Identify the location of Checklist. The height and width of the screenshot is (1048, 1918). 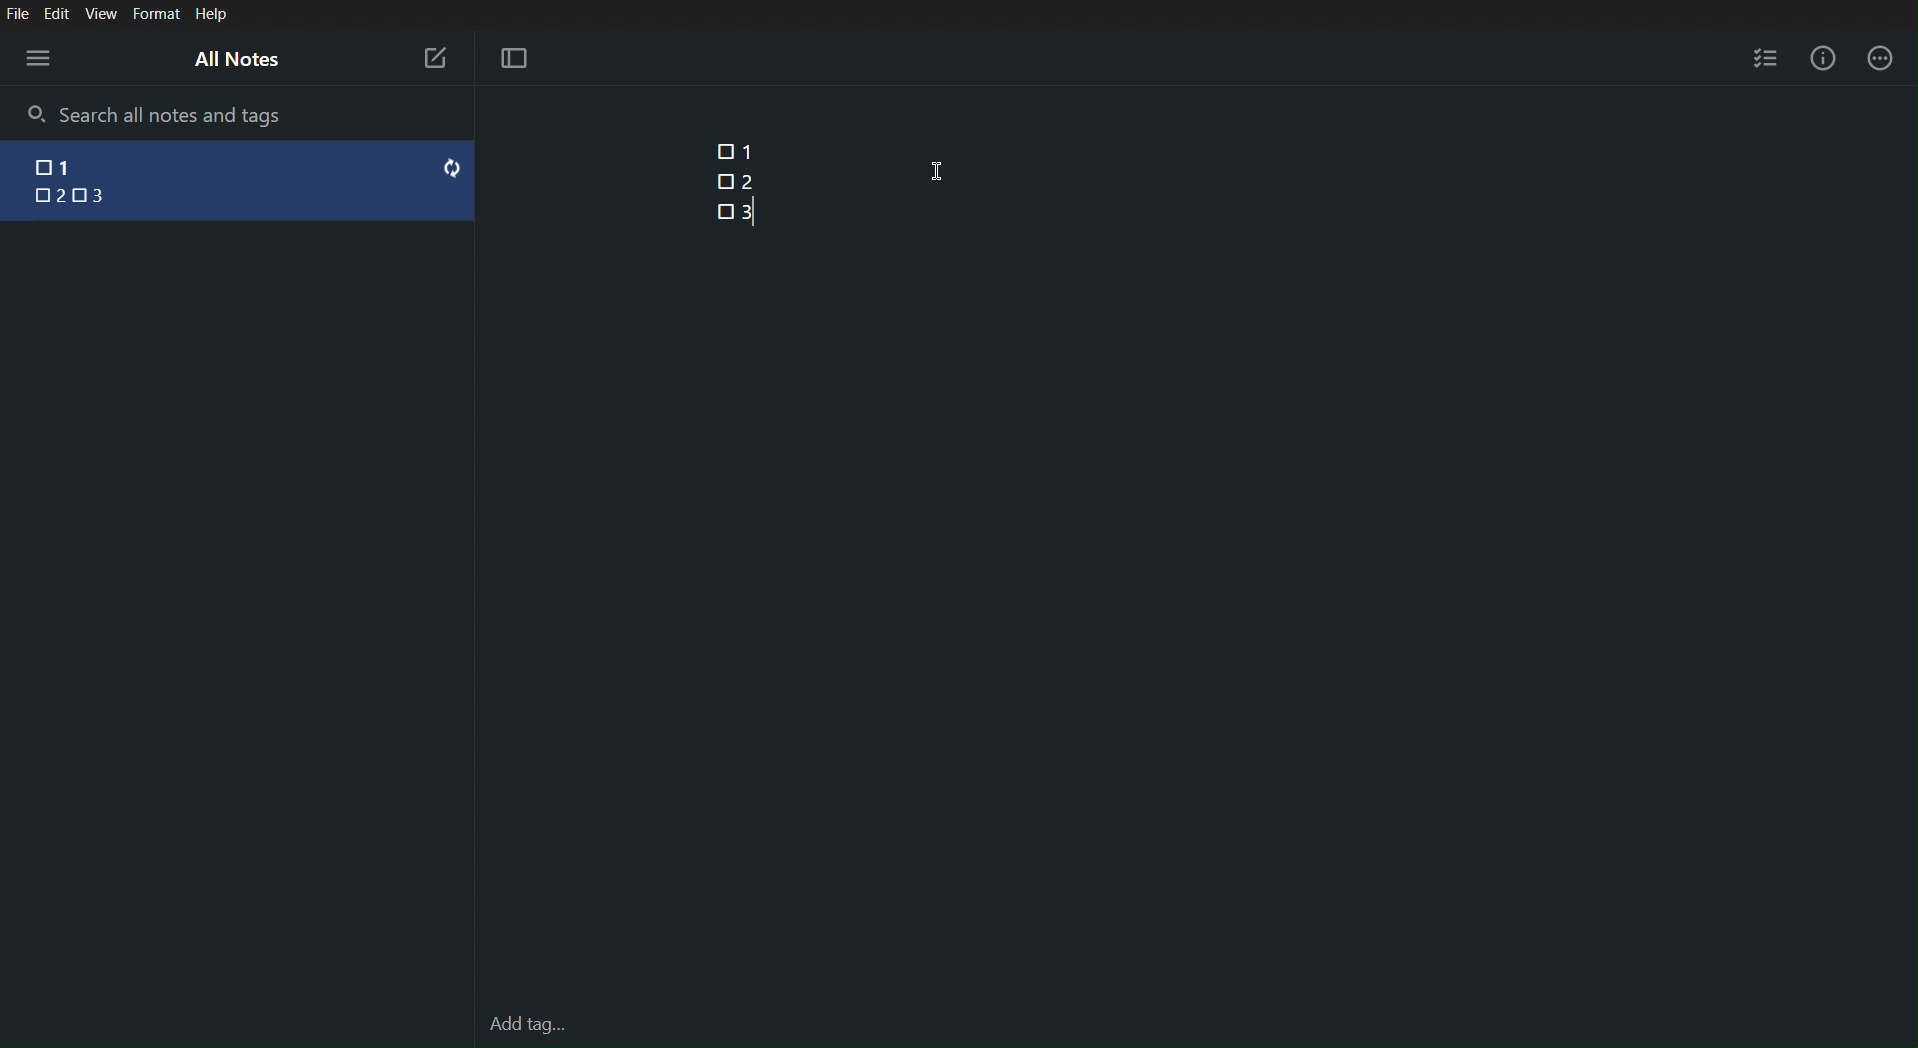
(1765, 55).